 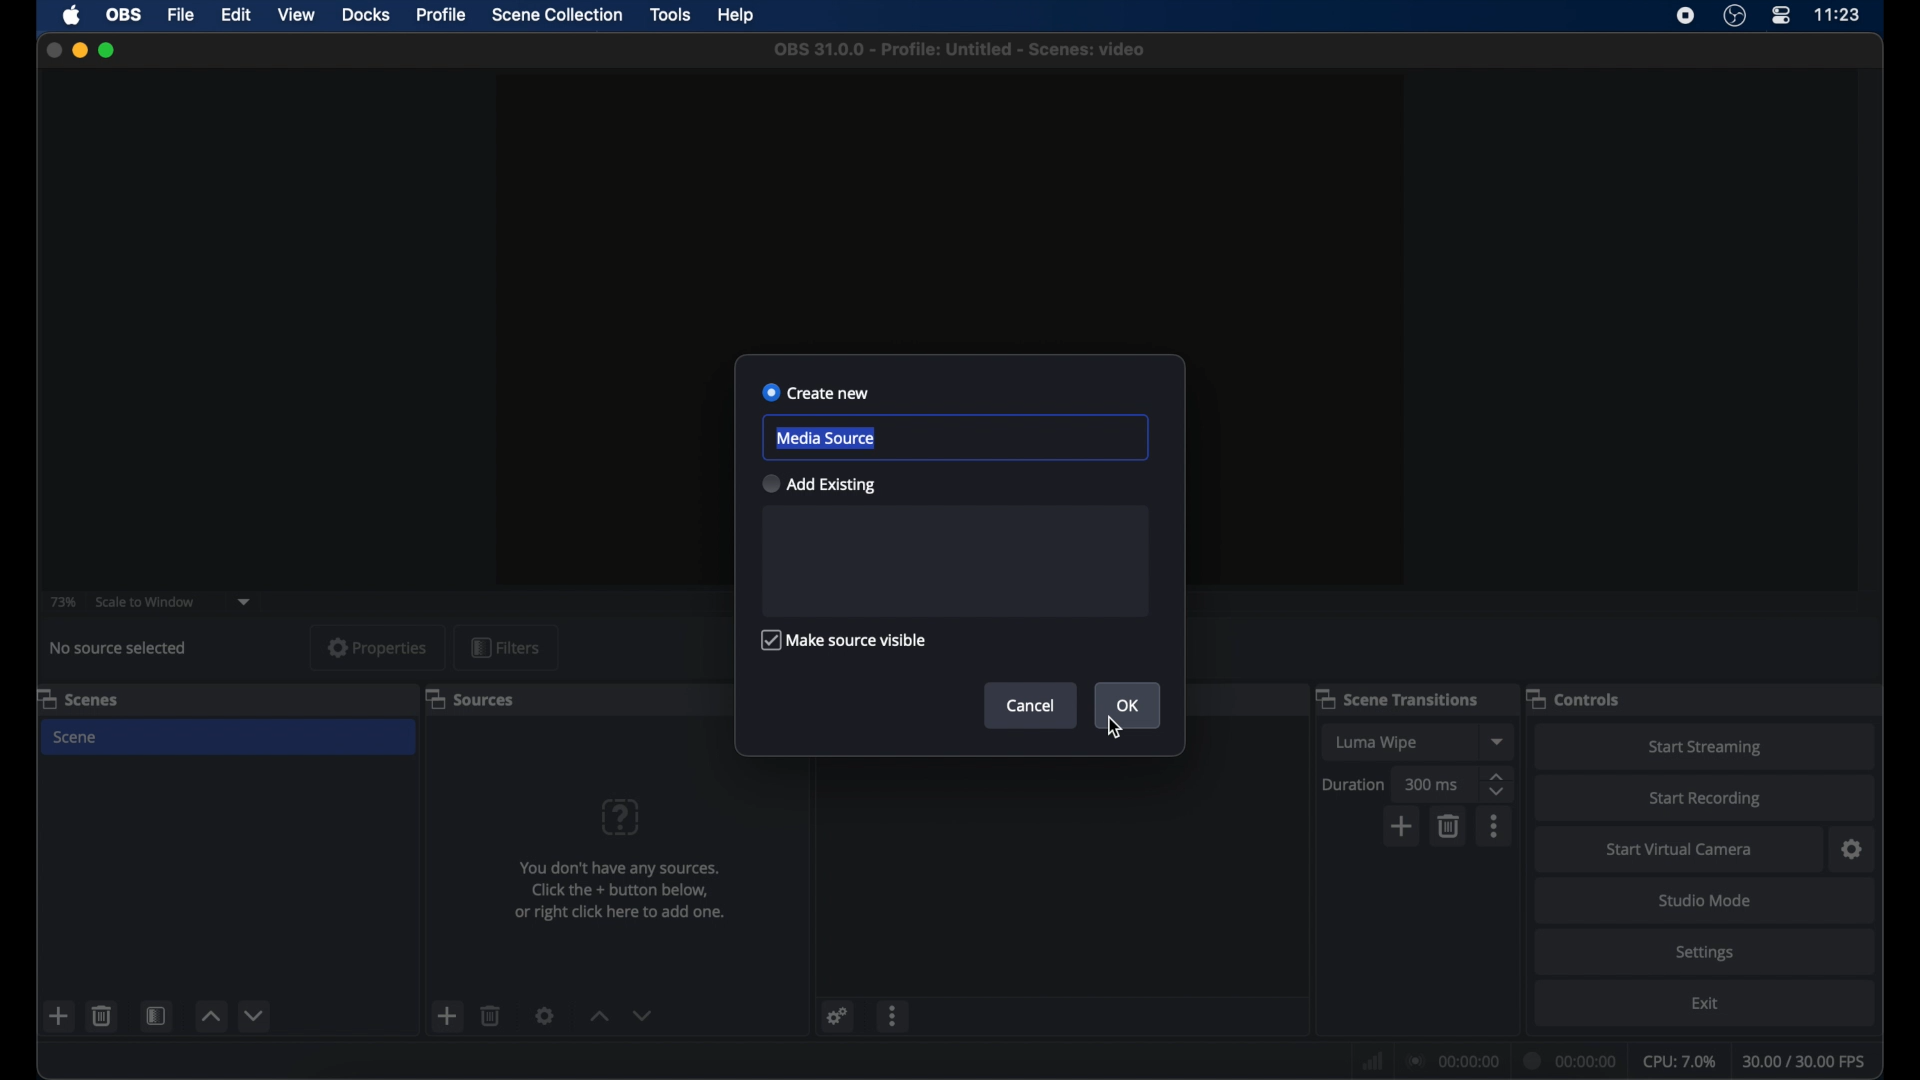 I want to click on dropdown, so click(x=244, y=602).